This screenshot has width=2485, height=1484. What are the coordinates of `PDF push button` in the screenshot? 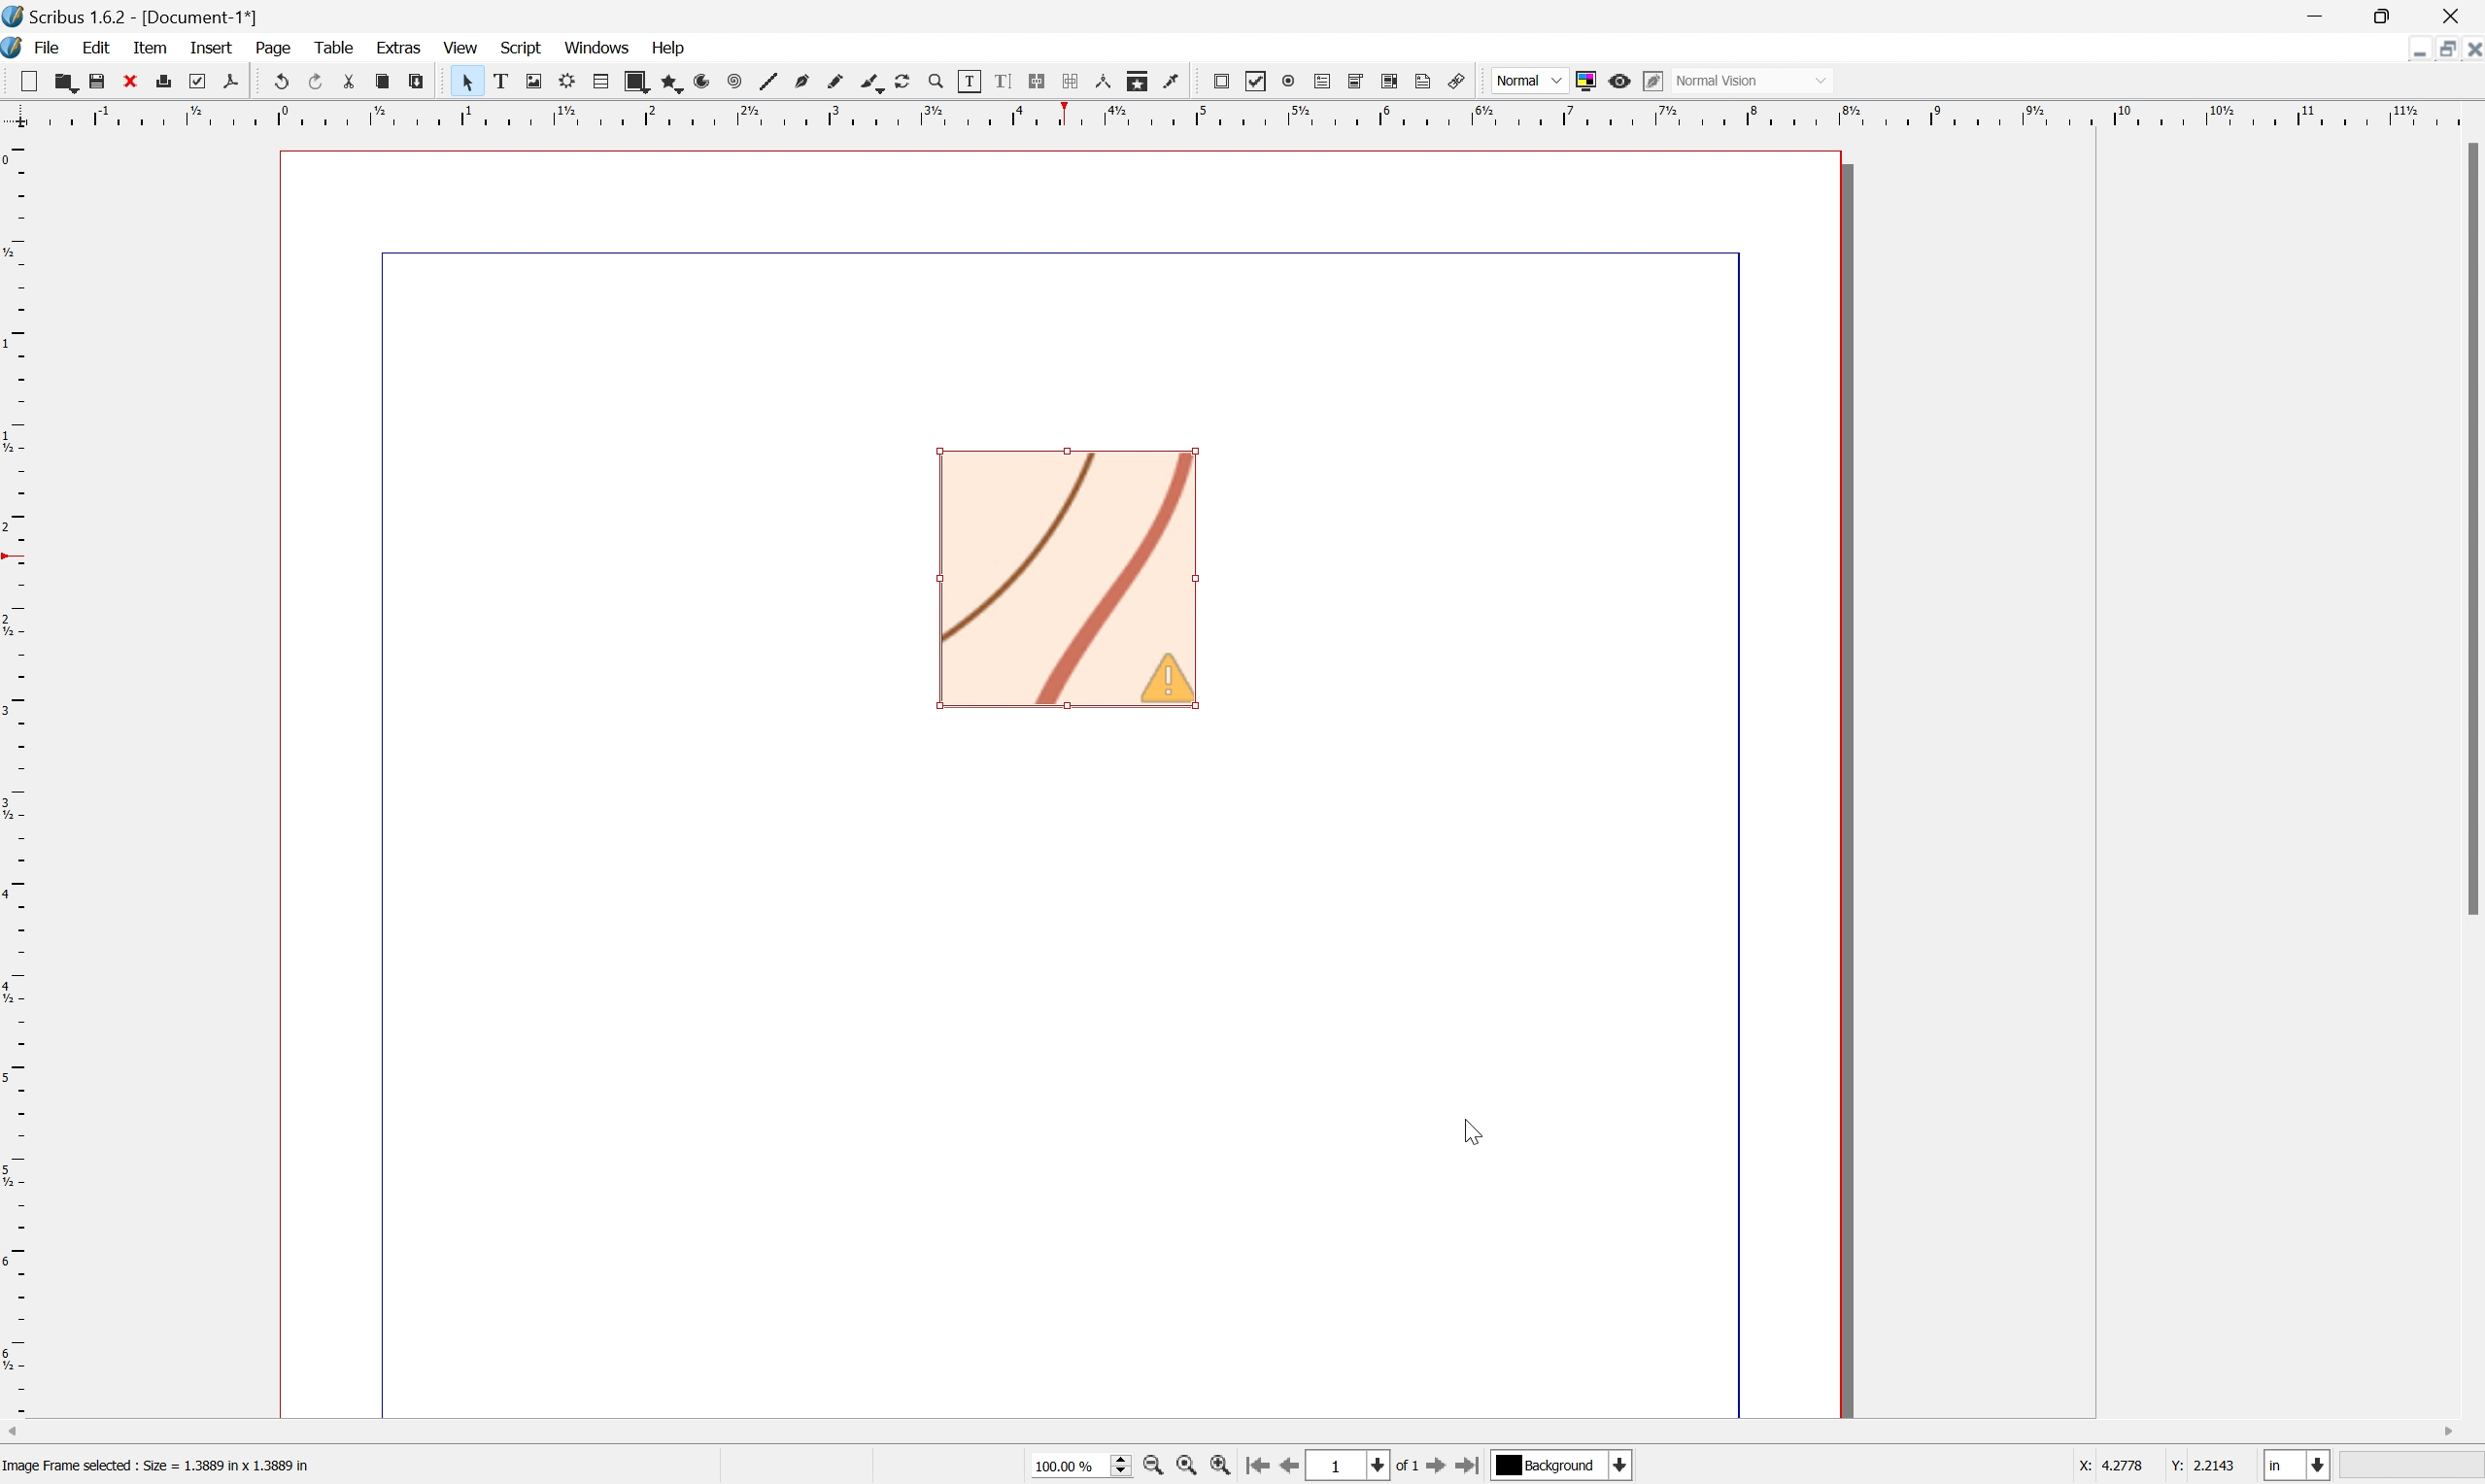 It's located at (1224, 83).